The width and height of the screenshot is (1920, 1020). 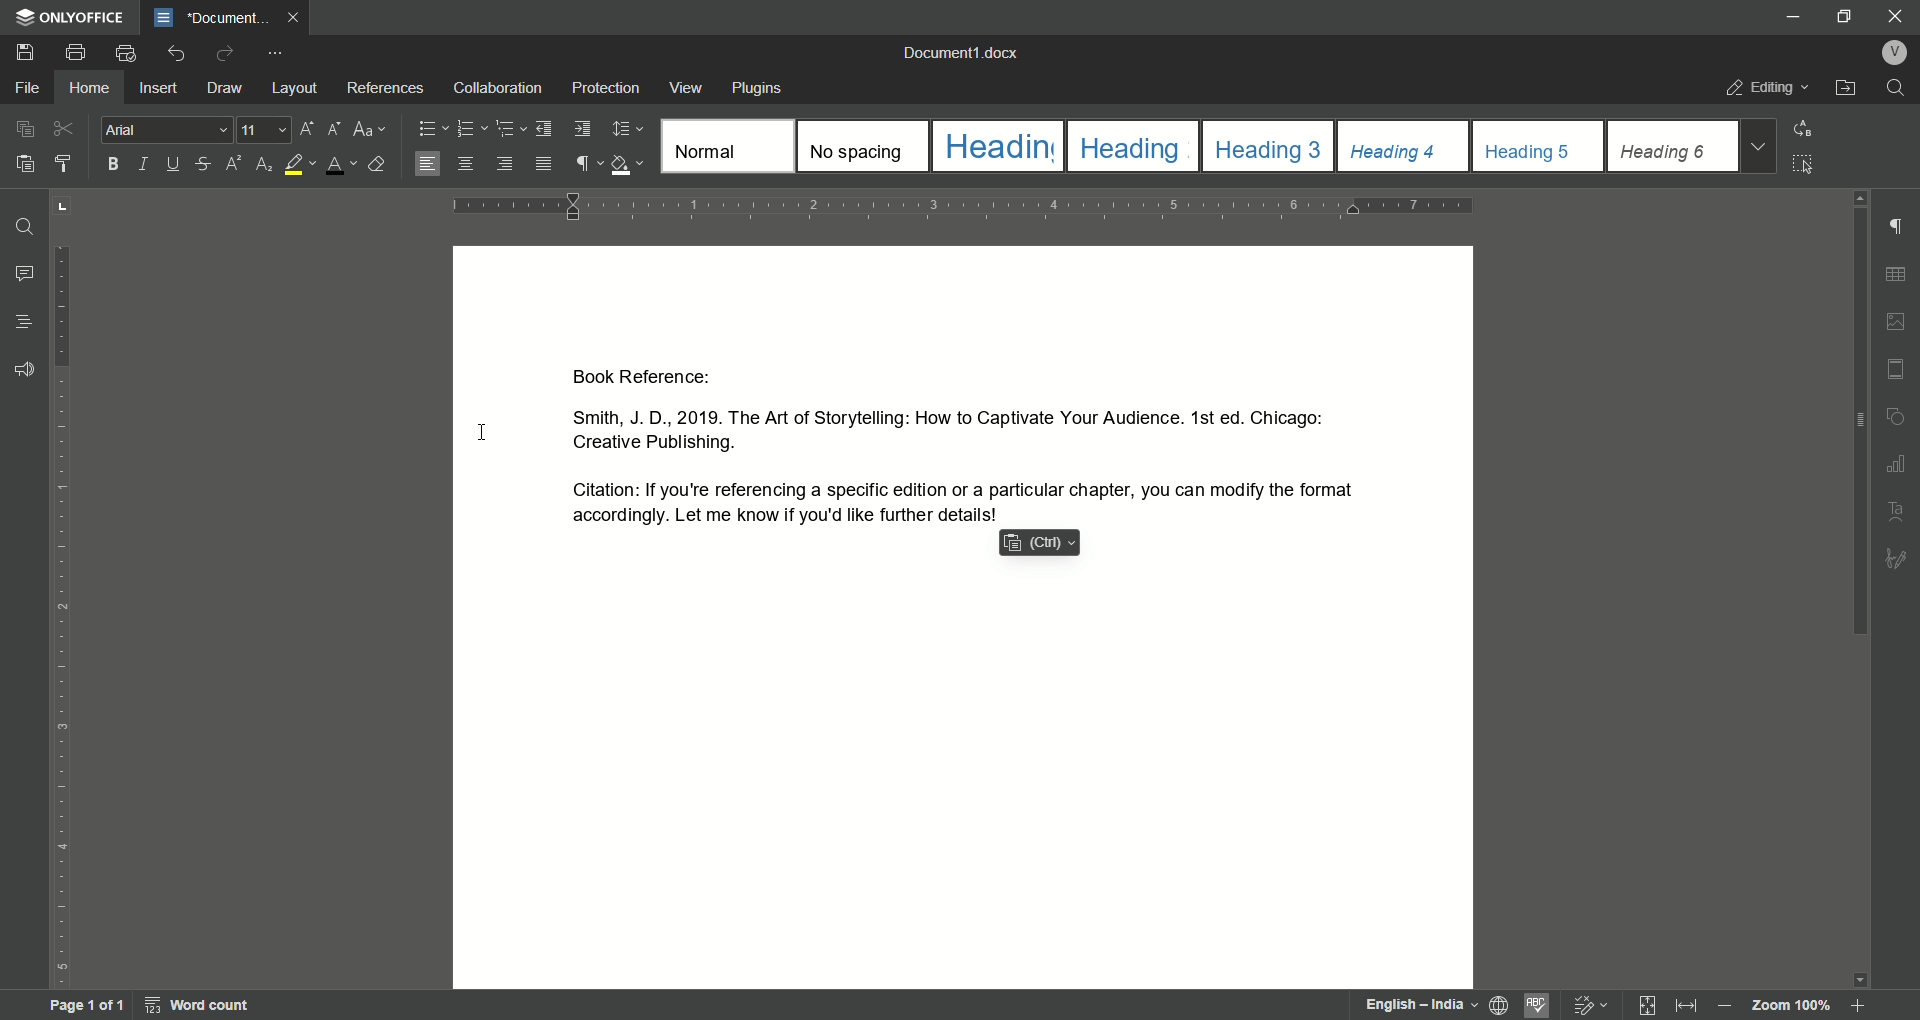 I want to click on , so click(x=1897, y=559).